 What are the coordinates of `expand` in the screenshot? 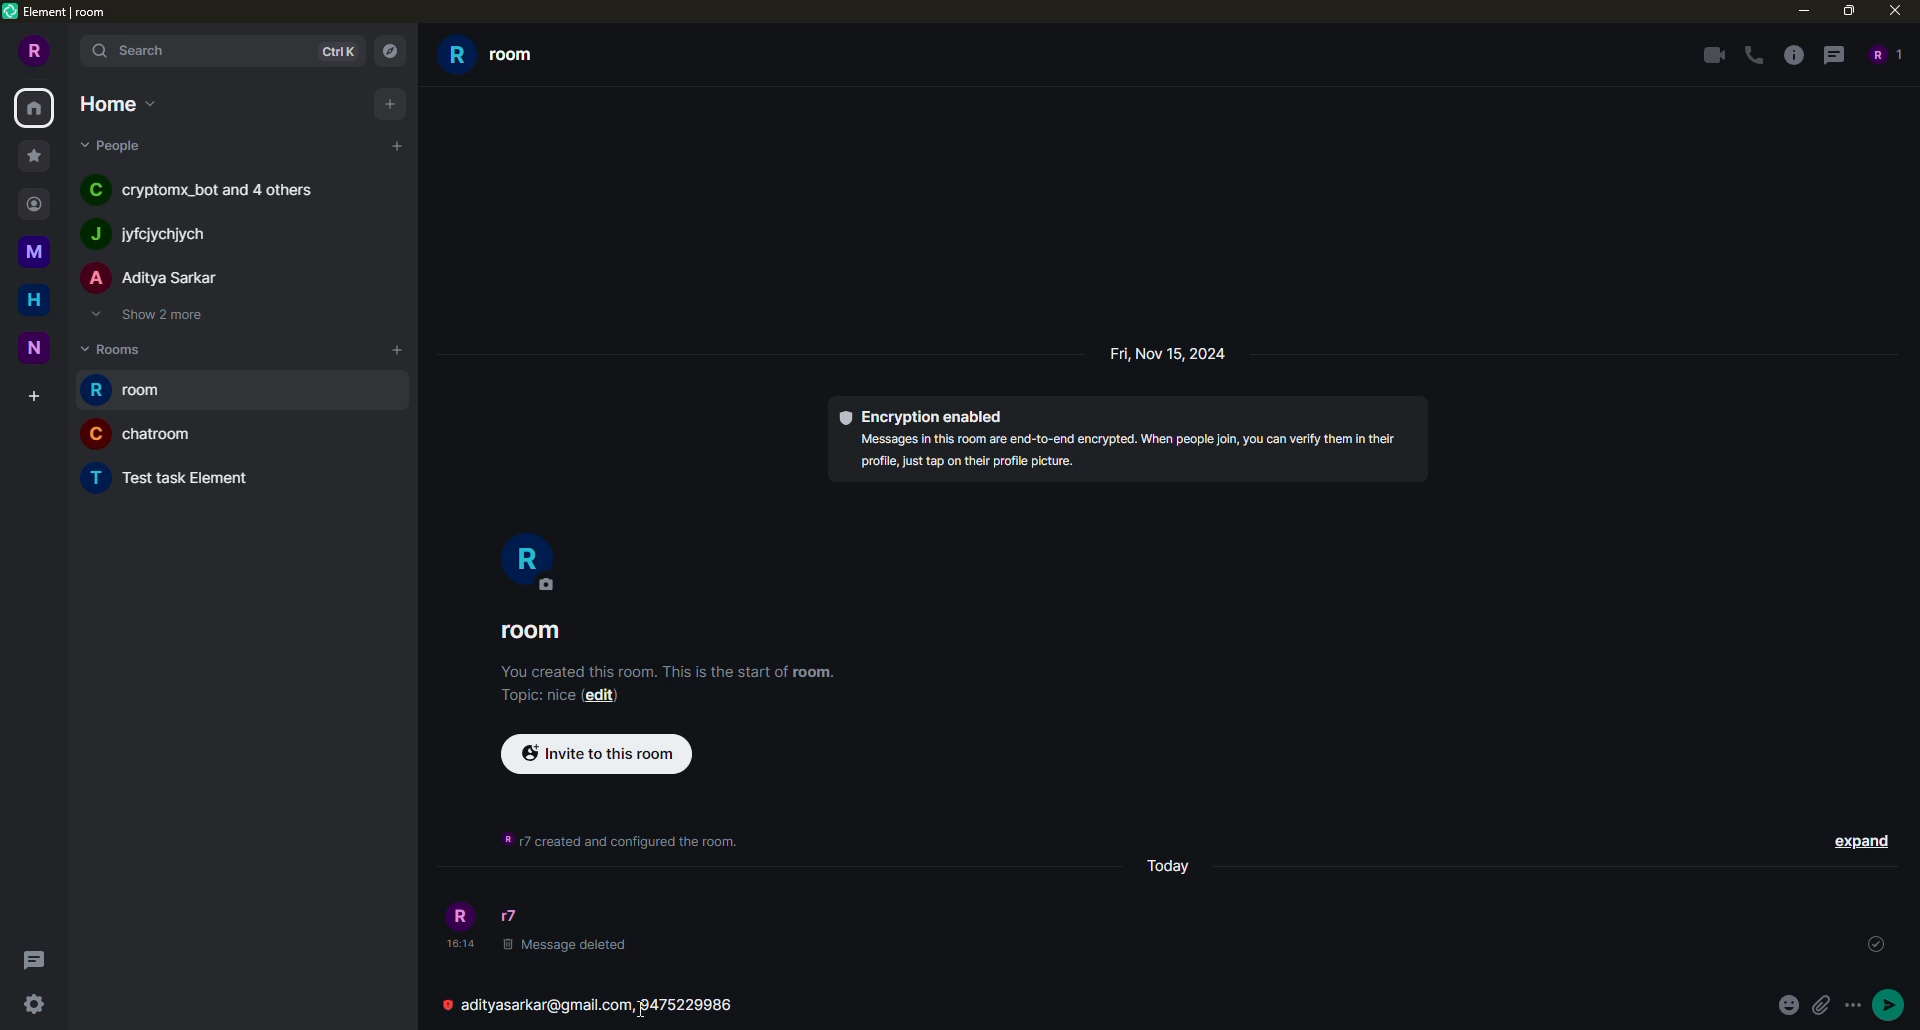 It's located at (1861, 840).